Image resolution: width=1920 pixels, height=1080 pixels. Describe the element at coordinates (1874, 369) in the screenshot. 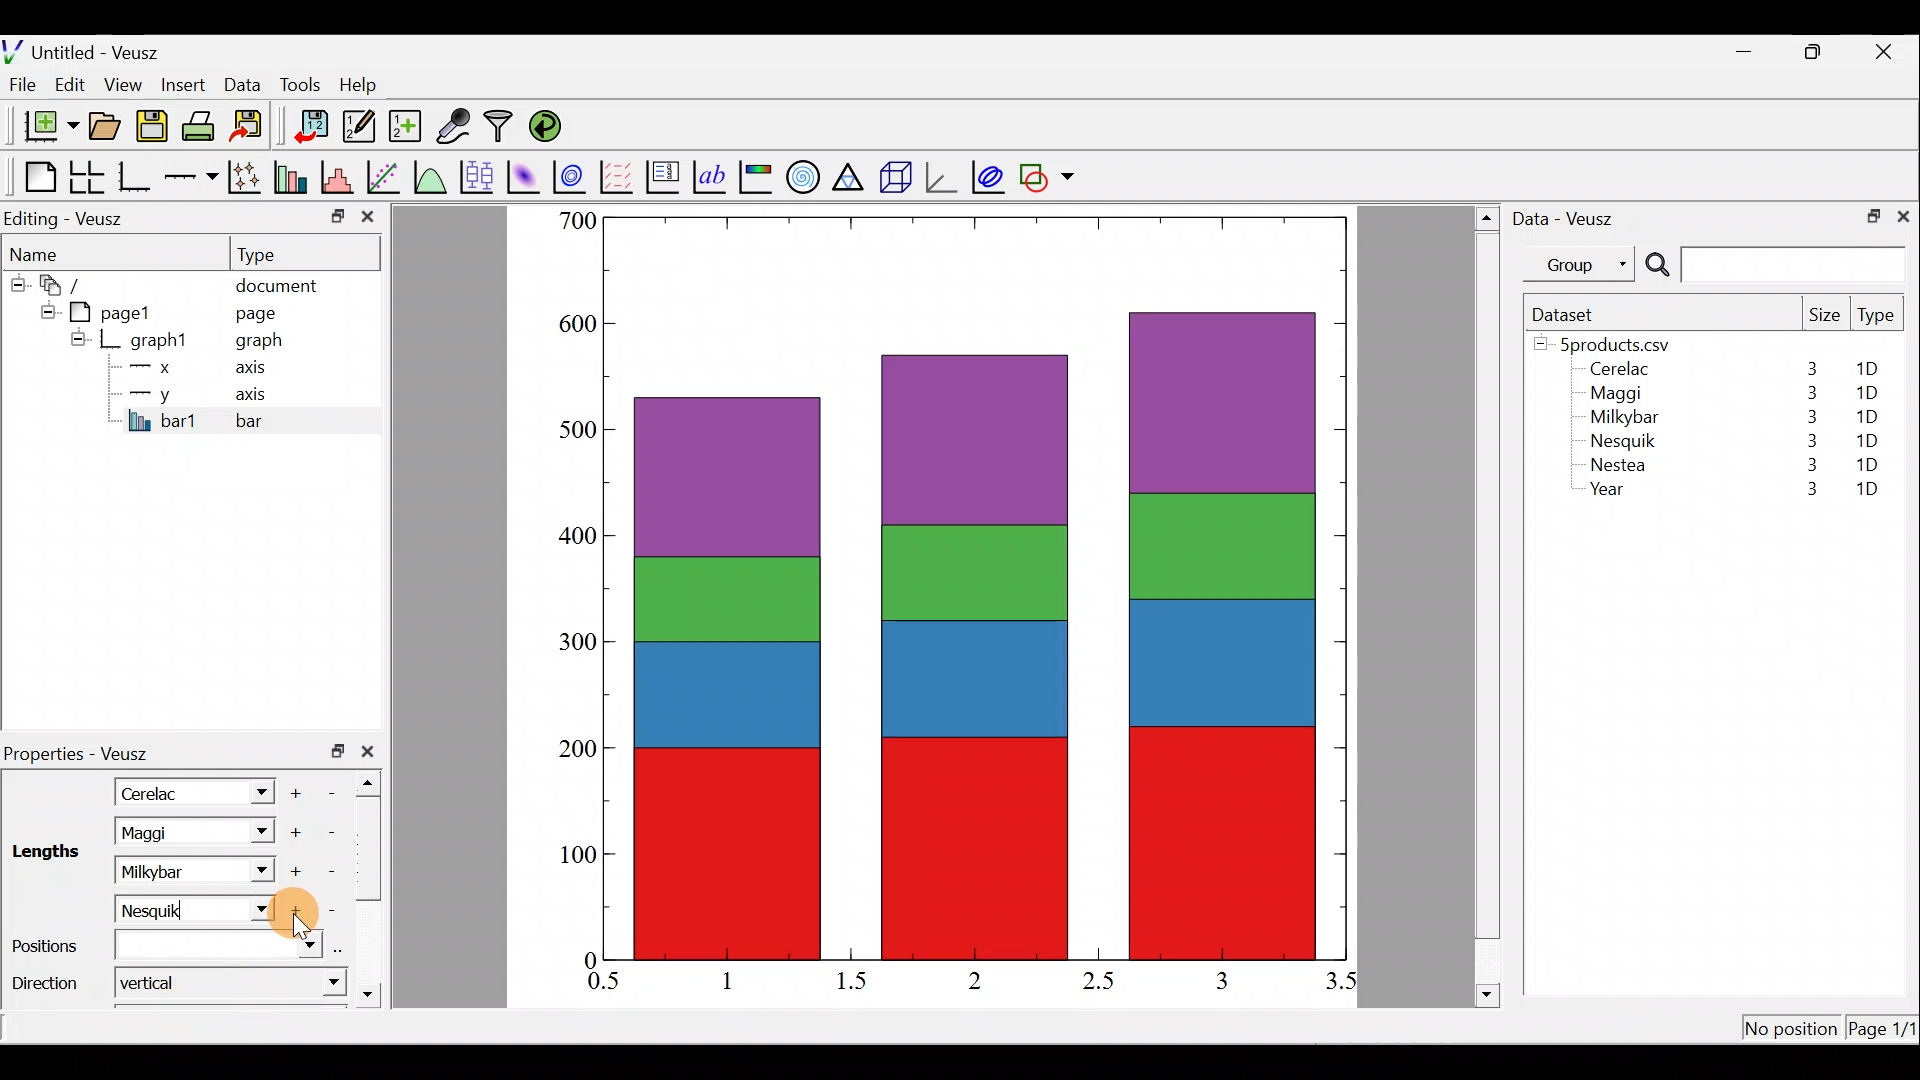

I see `1D` at that location.